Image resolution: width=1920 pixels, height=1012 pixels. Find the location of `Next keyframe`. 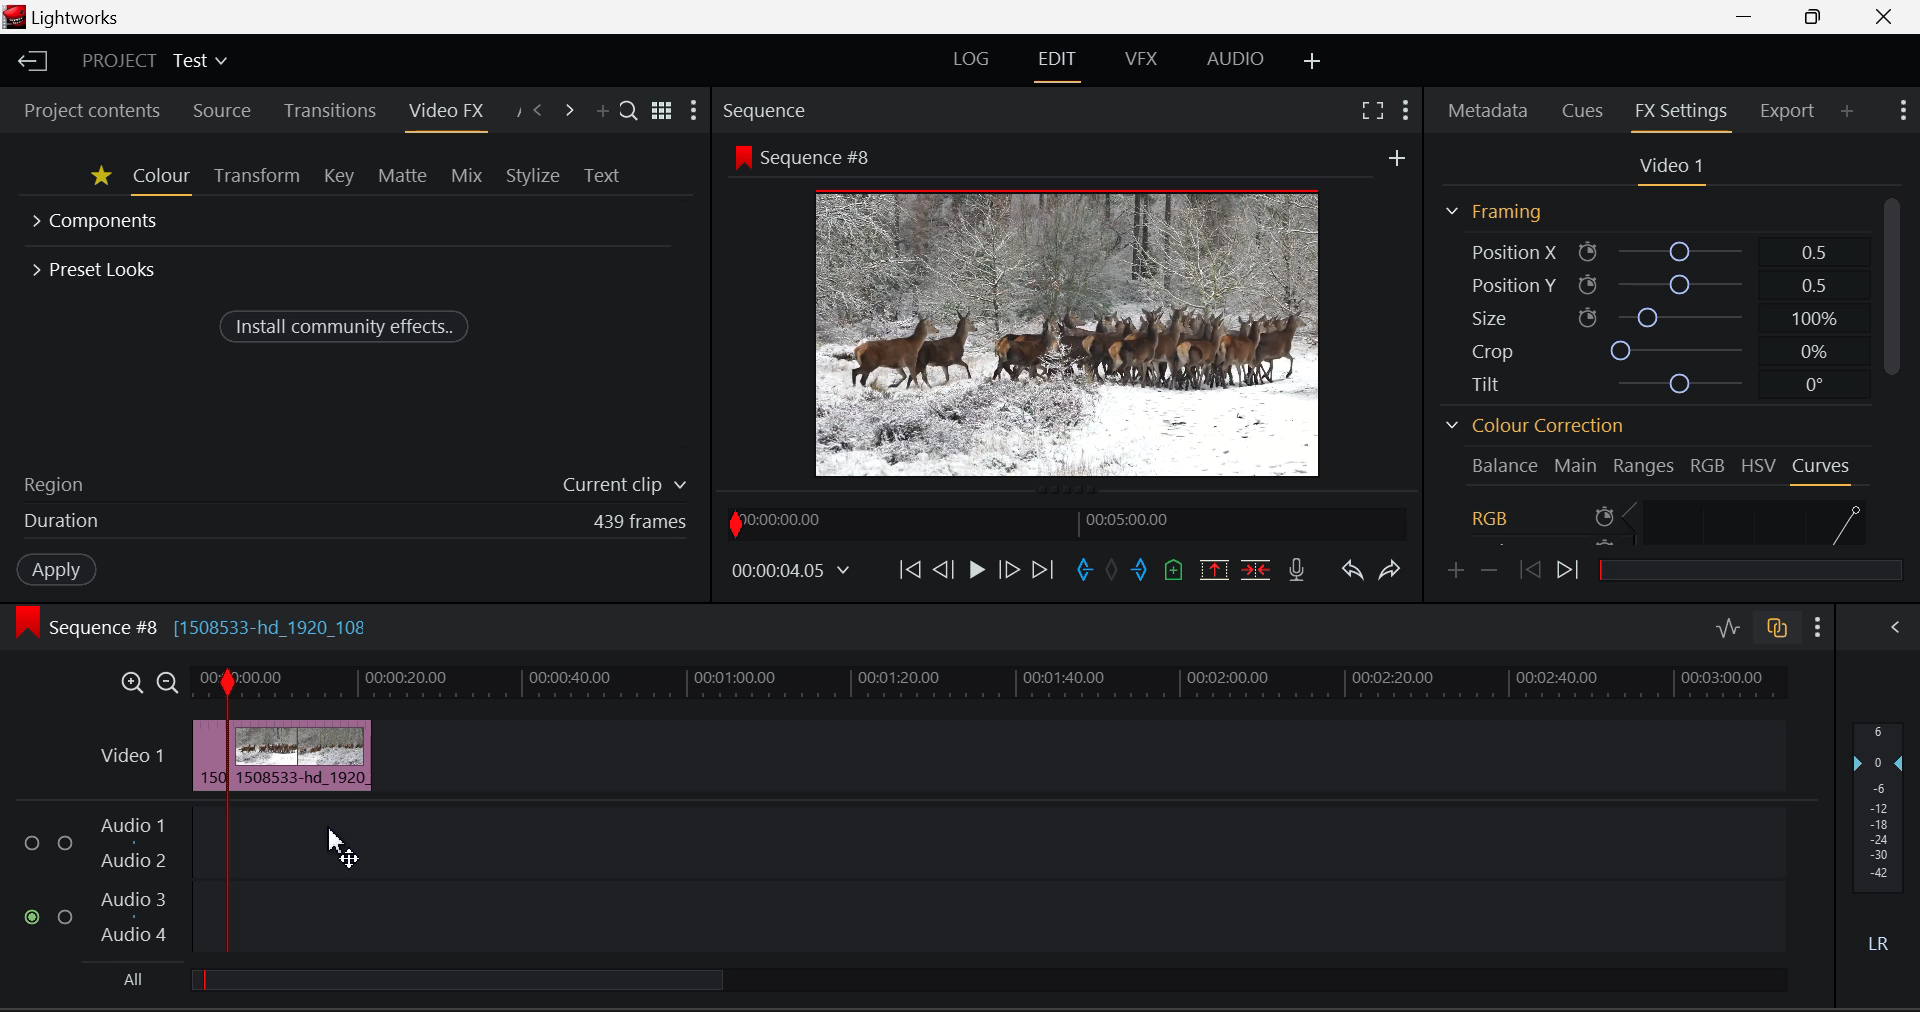

Next keyframe is located at coordinates (1572, 566).